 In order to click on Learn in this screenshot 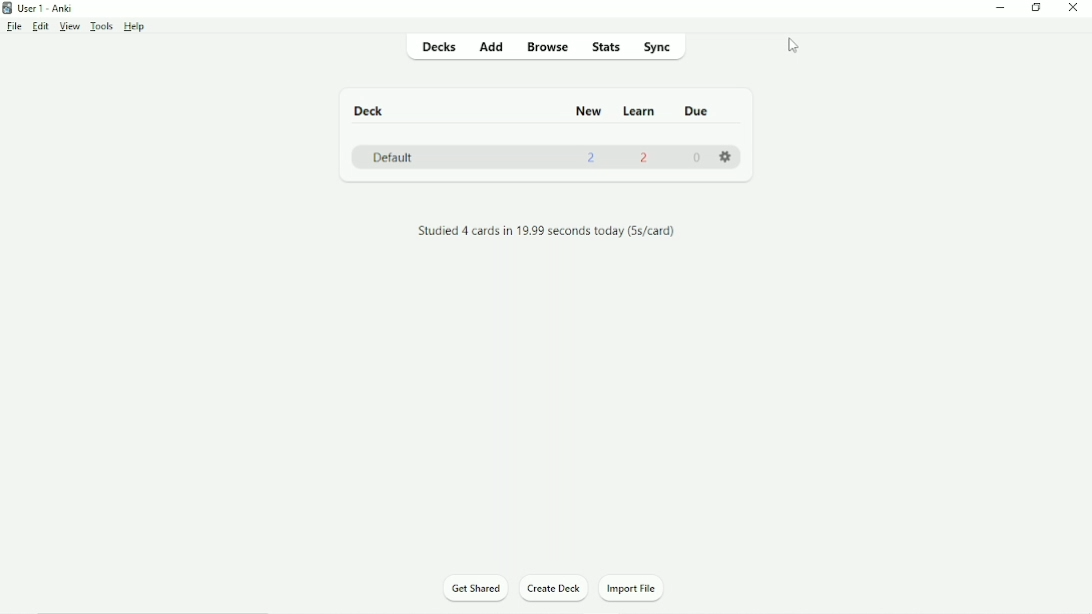, I will do `click(640, 111)`.